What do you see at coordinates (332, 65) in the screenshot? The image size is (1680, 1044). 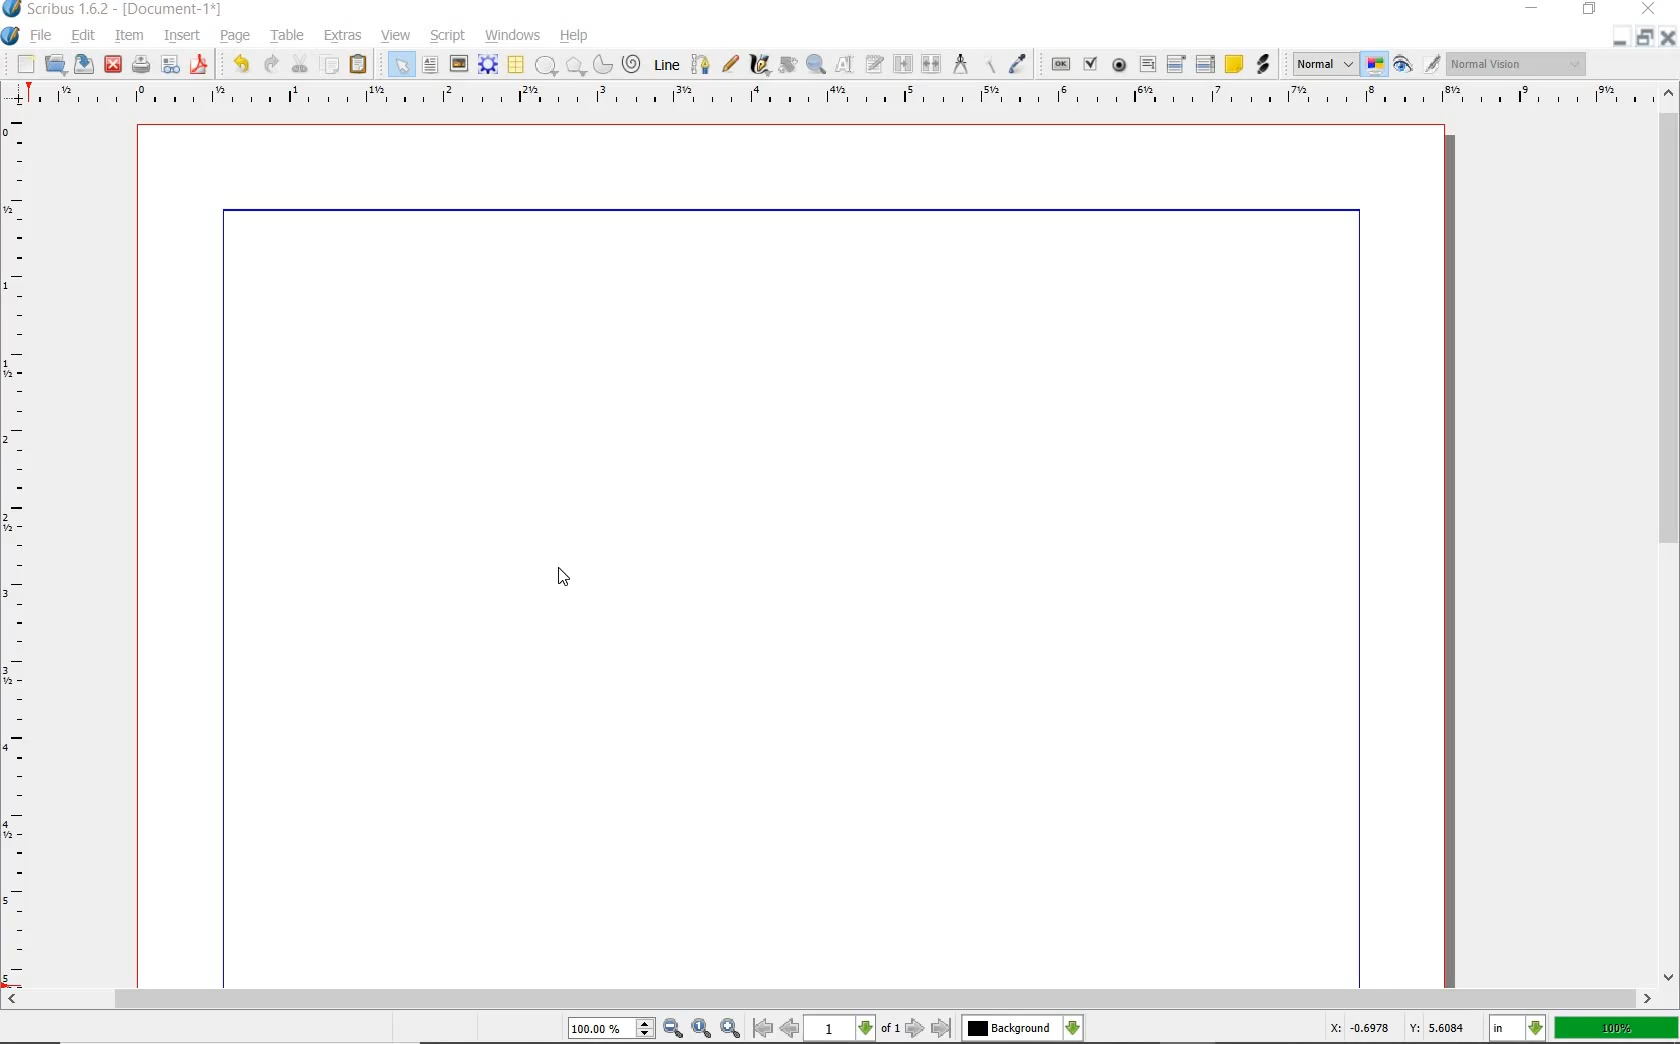 I see `COPY` at bounding box center [332, 65].